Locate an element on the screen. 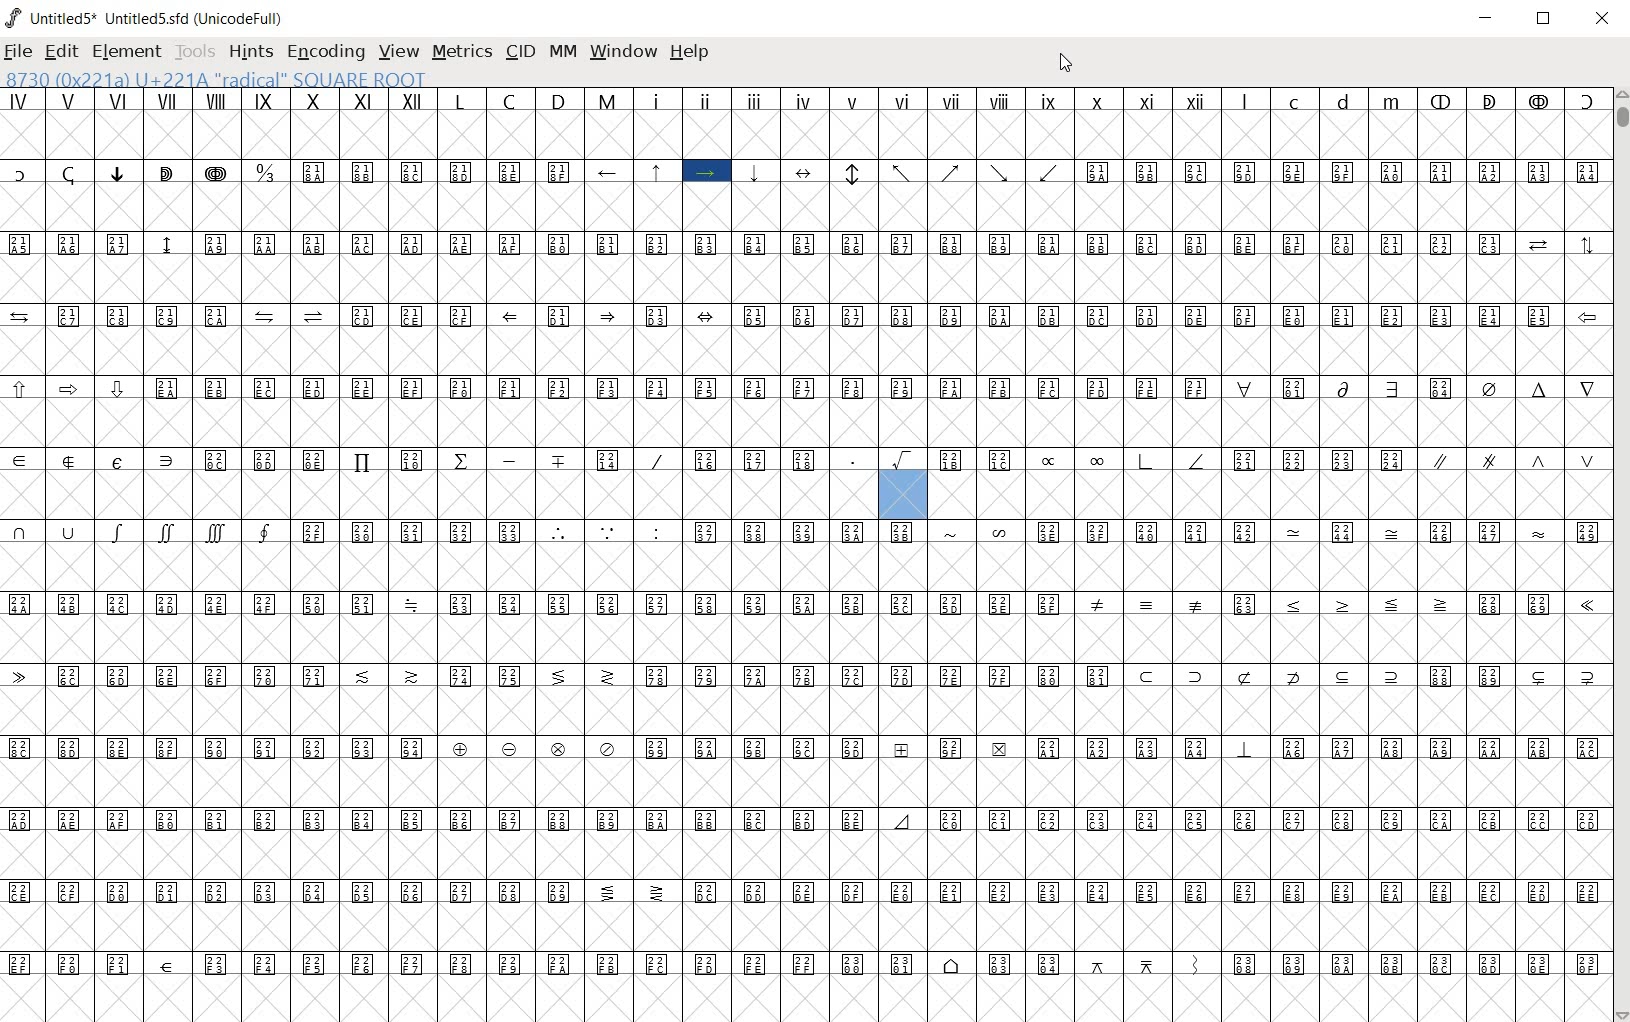  8730 (0x221a) U+221A "radical" SQUARE ROOT is located at coordinates (905, 483).